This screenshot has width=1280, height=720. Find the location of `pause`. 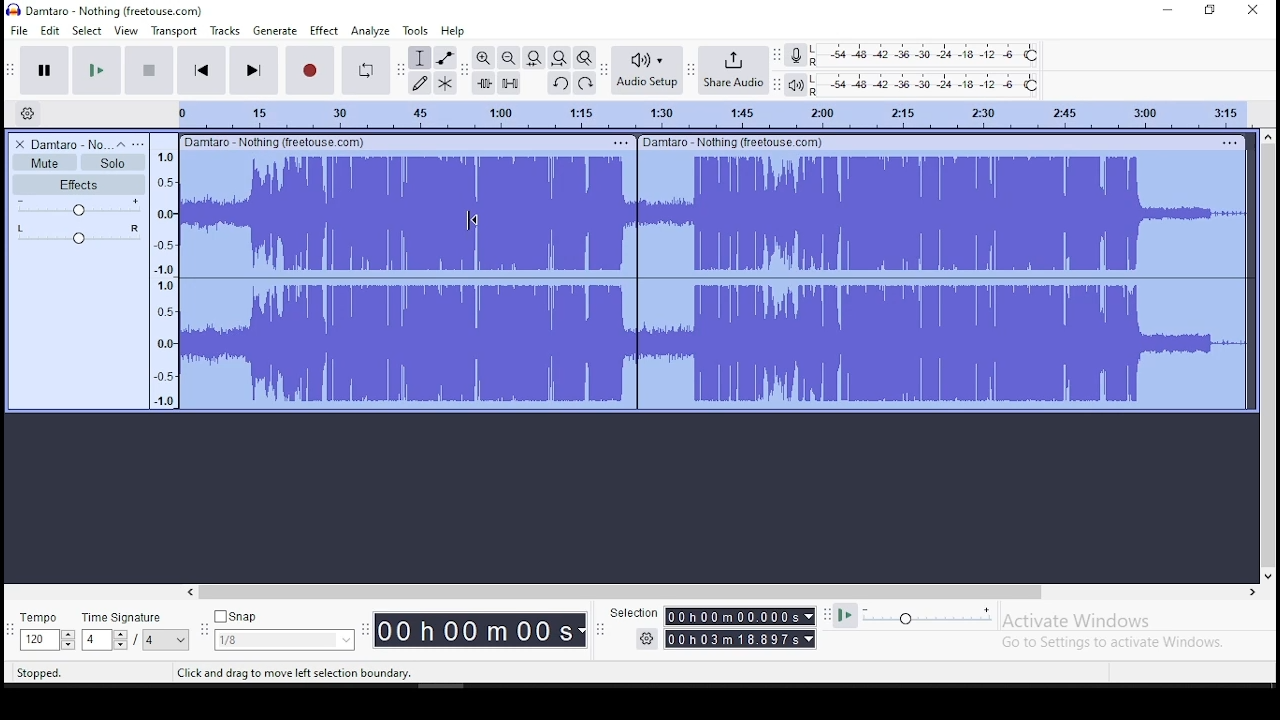

pause is located at coordinates (44, 68).